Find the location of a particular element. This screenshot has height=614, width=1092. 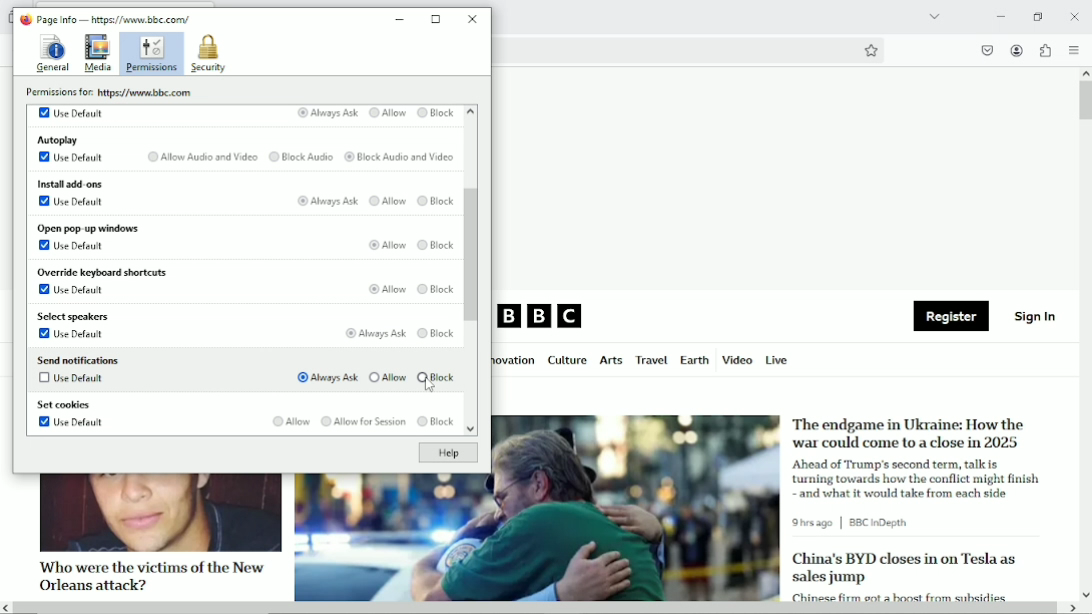

Permissions is located at coordinates (152, 54).